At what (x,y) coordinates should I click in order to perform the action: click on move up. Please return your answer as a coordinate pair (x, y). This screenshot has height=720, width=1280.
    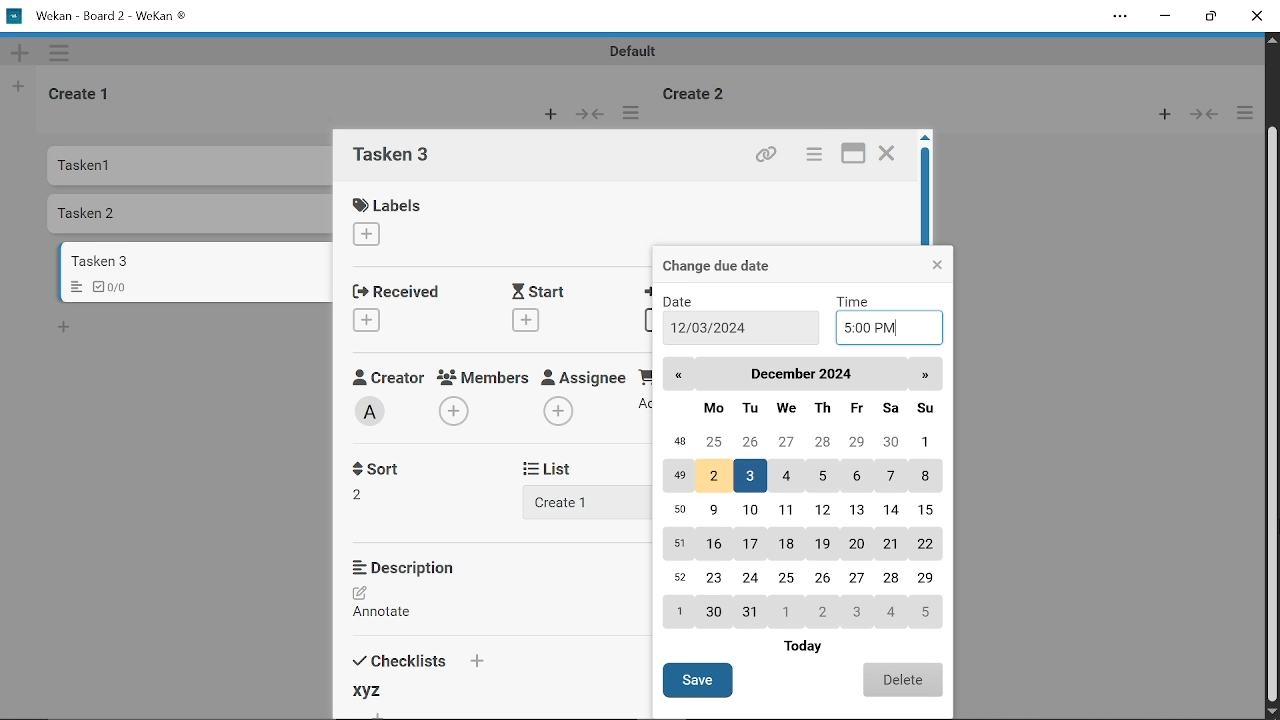
    Looking at the image, I should click on (931, 140).